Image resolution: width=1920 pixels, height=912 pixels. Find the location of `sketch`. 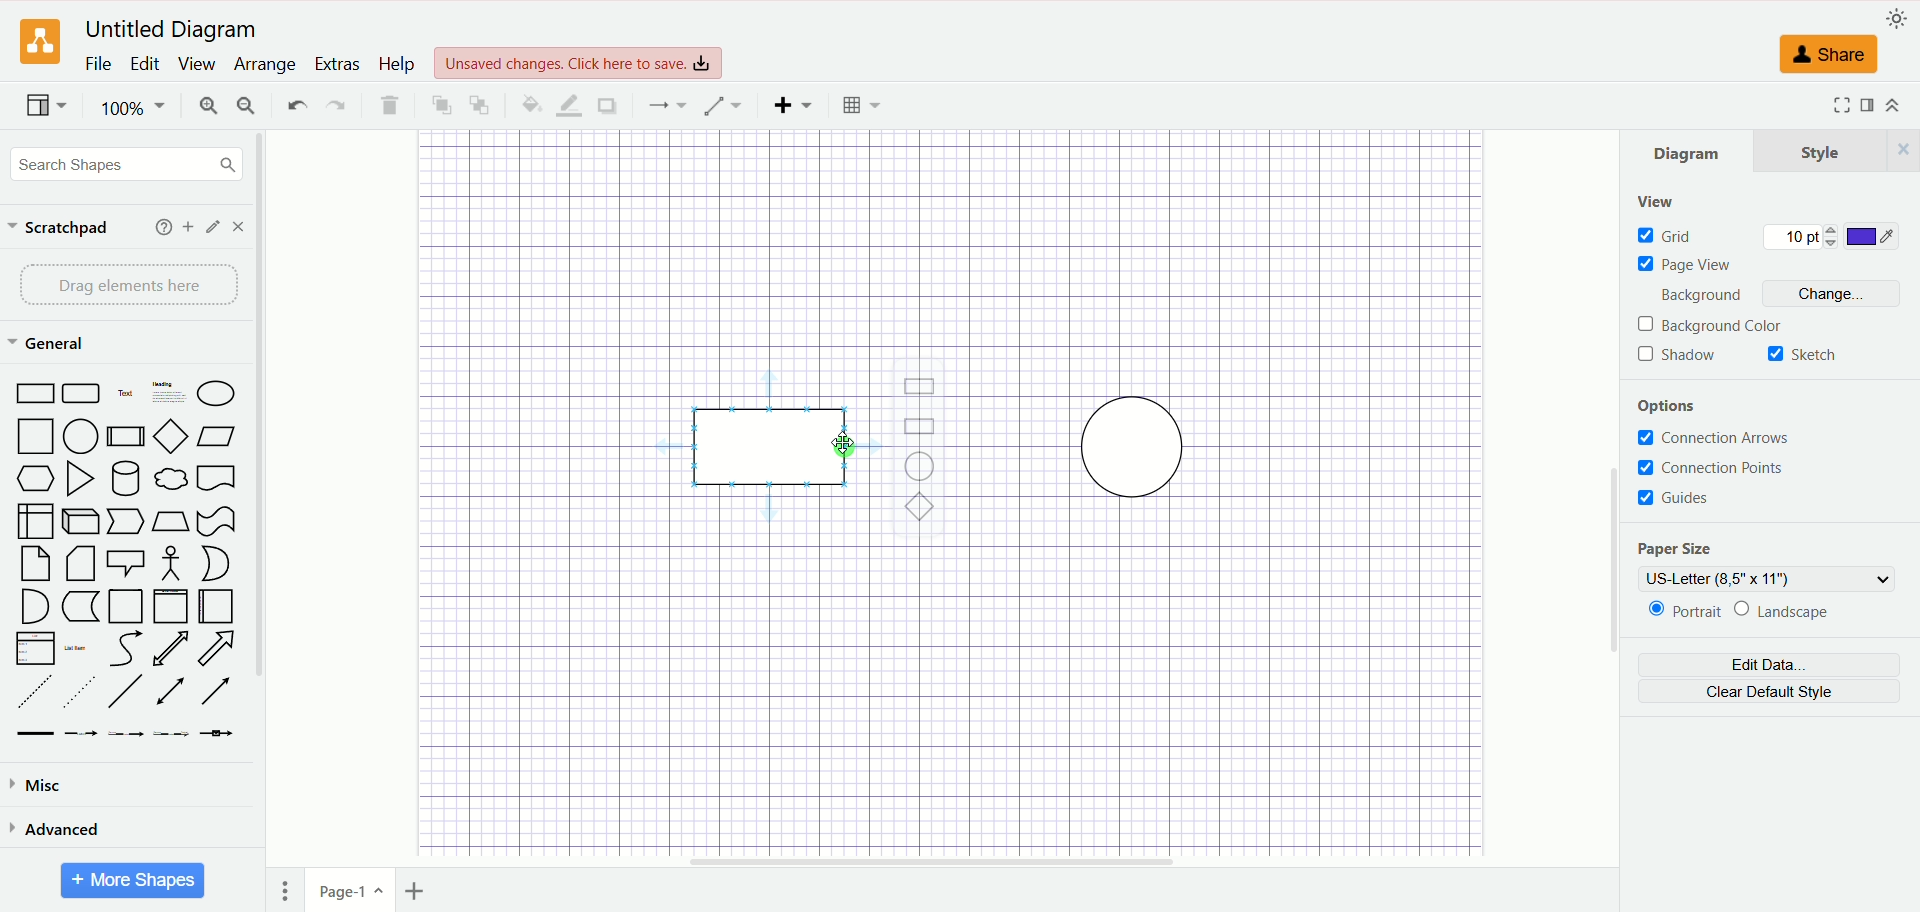

sketch is located at coordinates (1802, 354).